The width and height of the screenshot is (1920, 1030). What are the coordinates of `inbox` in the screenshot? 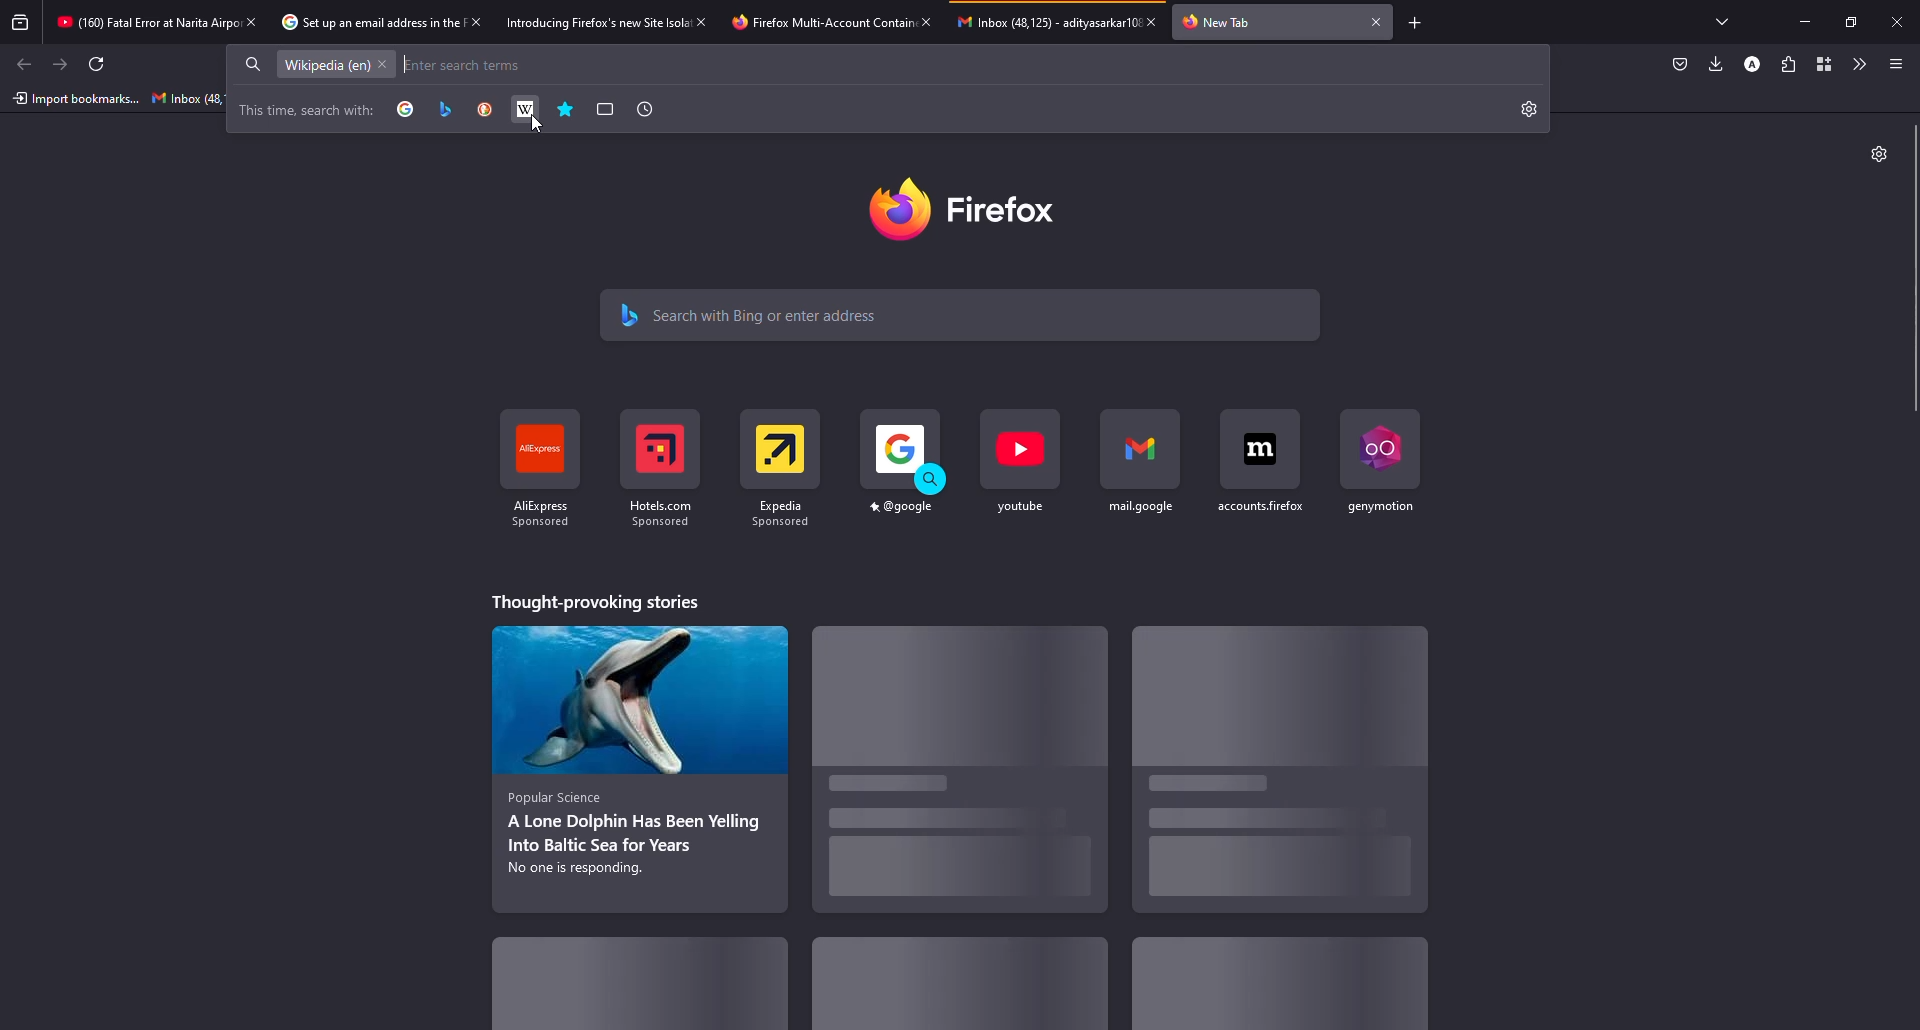 It's located at (187, 98).